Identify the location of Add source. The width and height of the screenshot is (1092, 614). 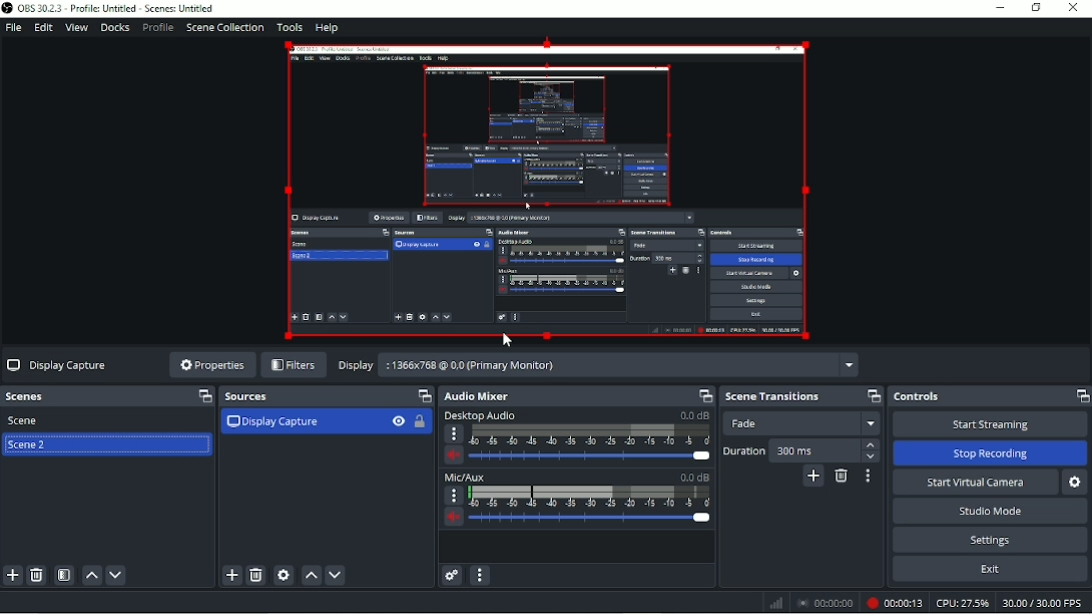
(232, 576).